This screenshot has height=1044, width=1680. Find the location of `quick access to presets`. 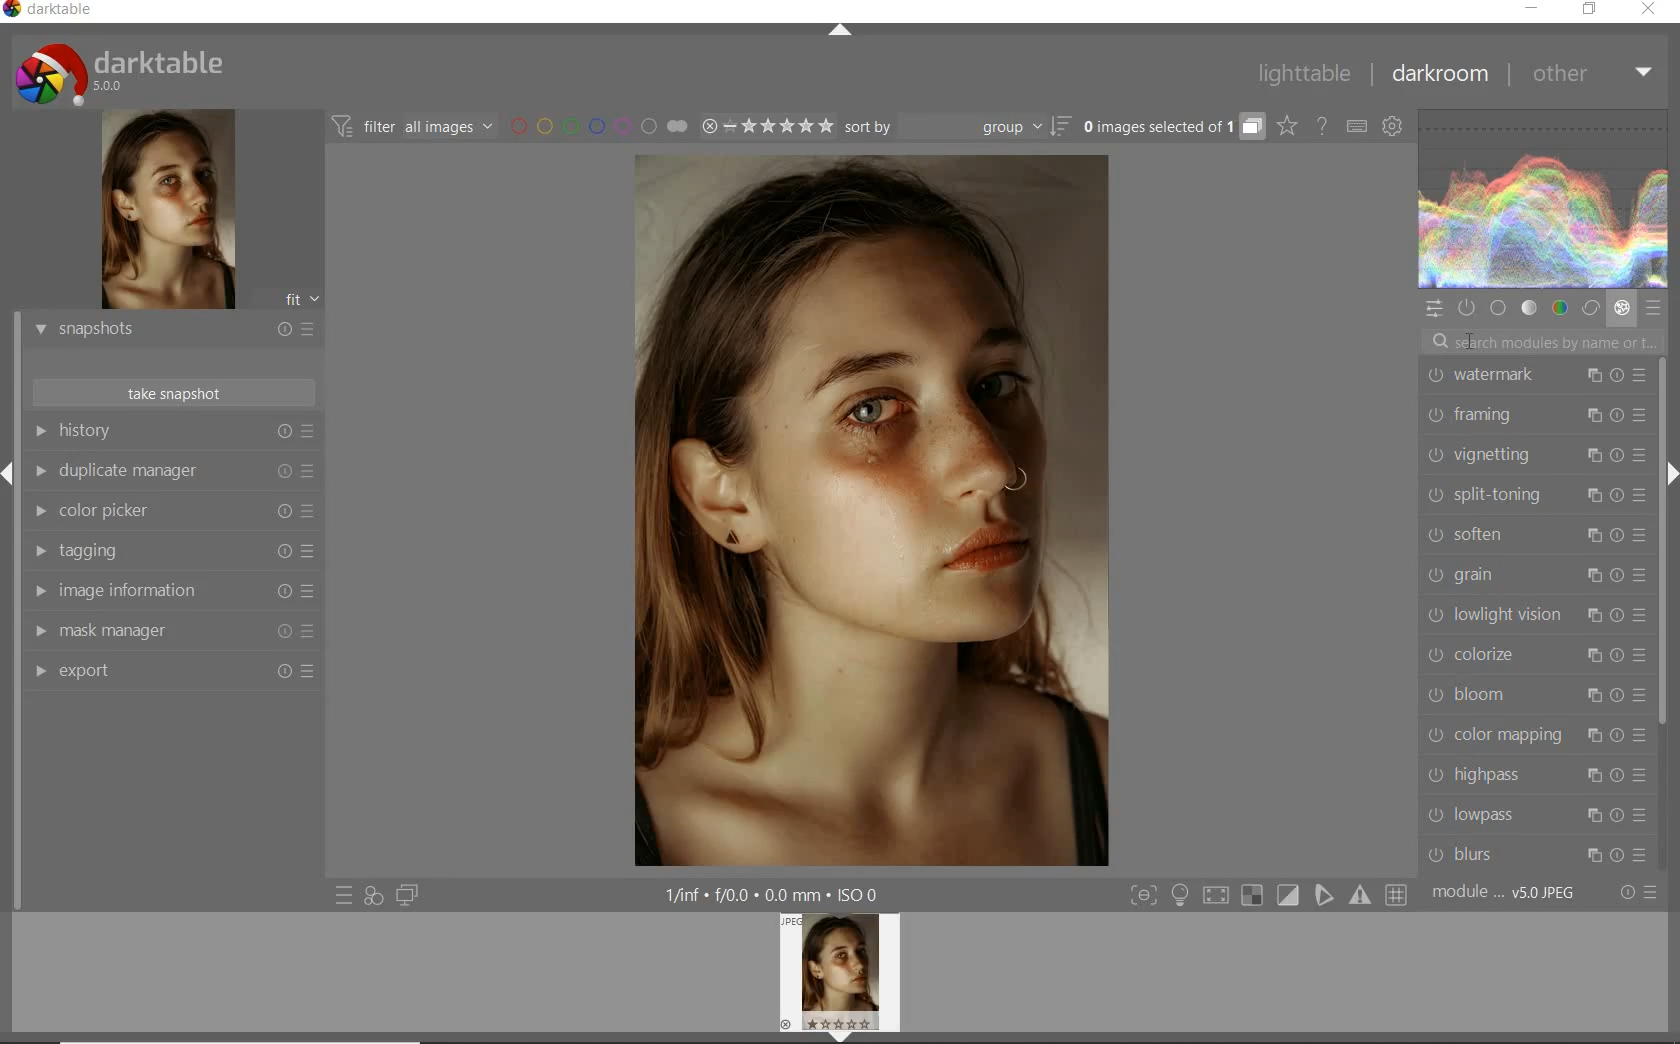

quick access to presets is located at coordinates (345, 895).